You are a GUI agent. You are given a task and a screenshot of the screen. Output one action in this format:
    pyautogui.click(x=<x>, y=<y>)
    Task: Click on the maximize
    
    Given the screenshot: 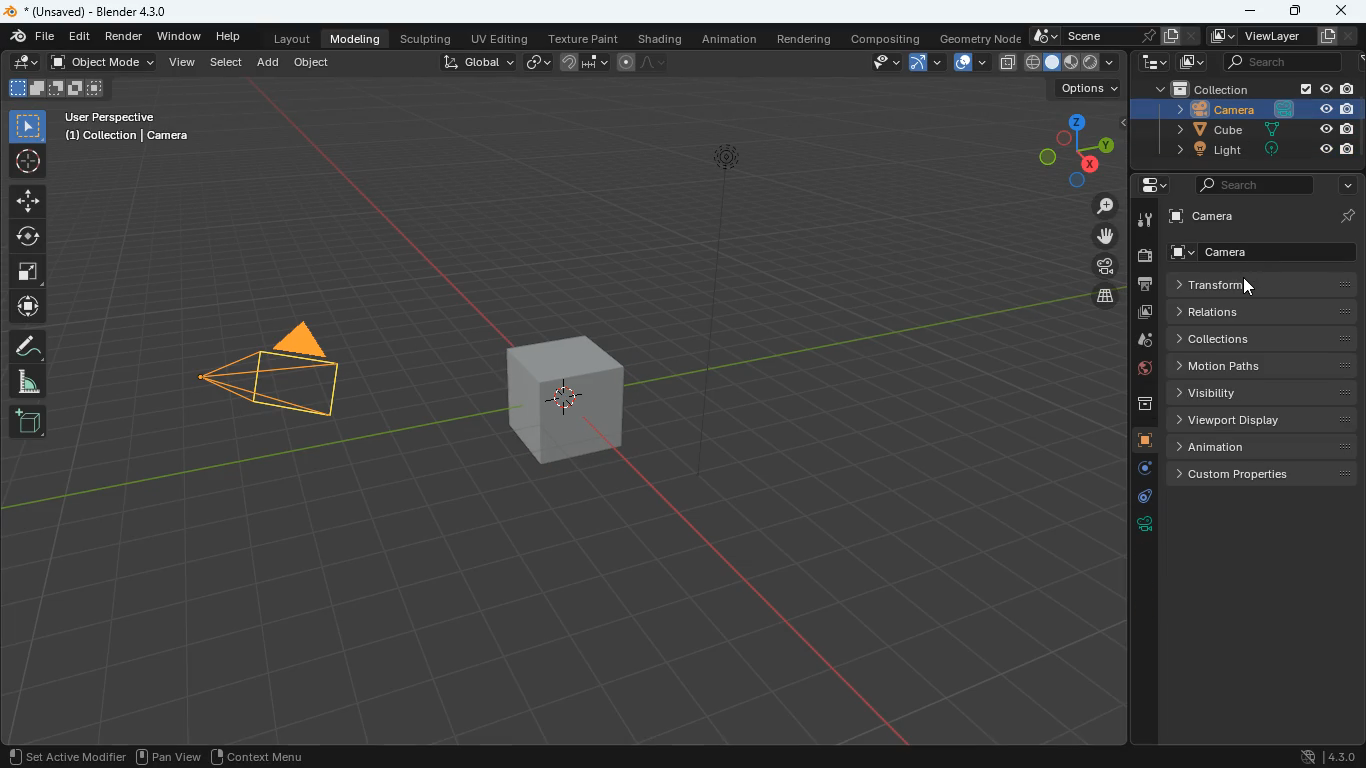 What is the action you would take?
    pyautogui.click(x=1293, y=10)
    